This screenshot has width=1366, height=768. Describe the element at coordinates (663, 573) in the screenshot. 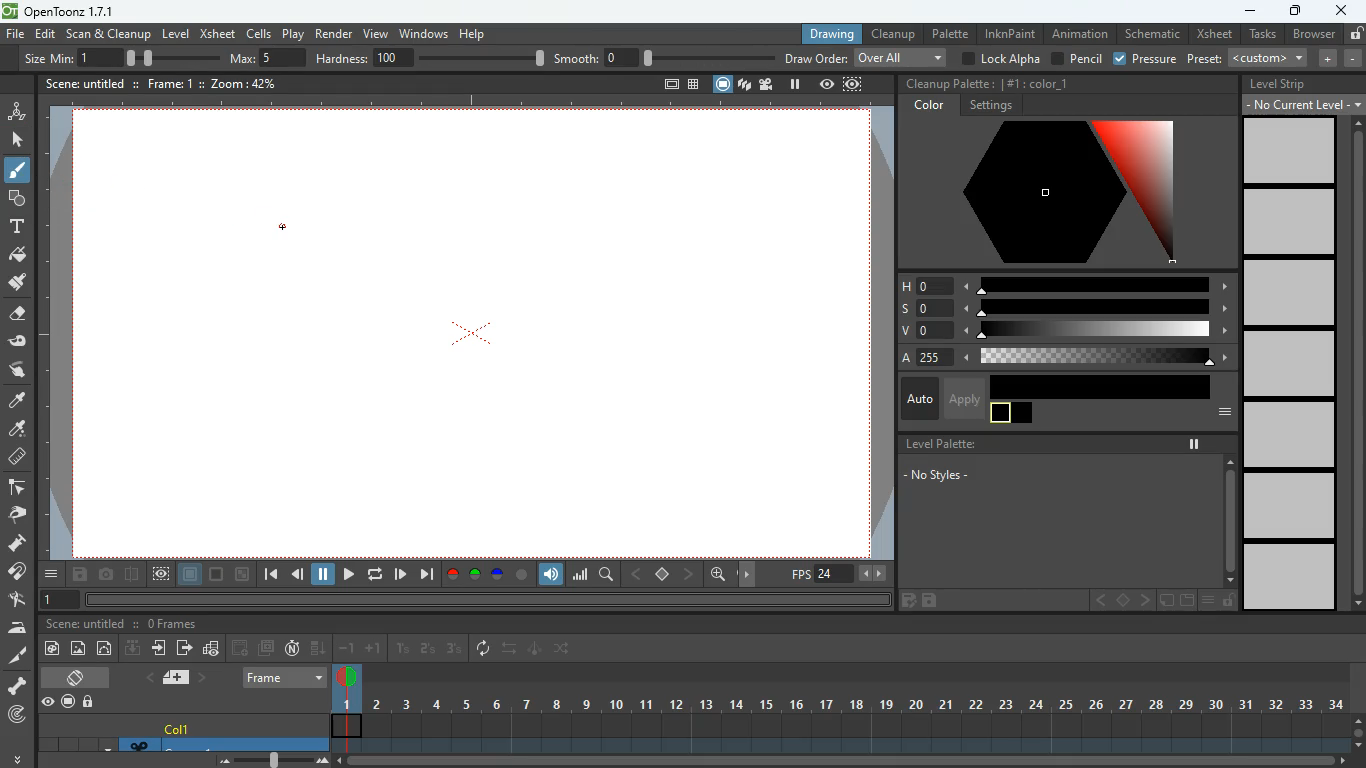

I see `center` at that location.